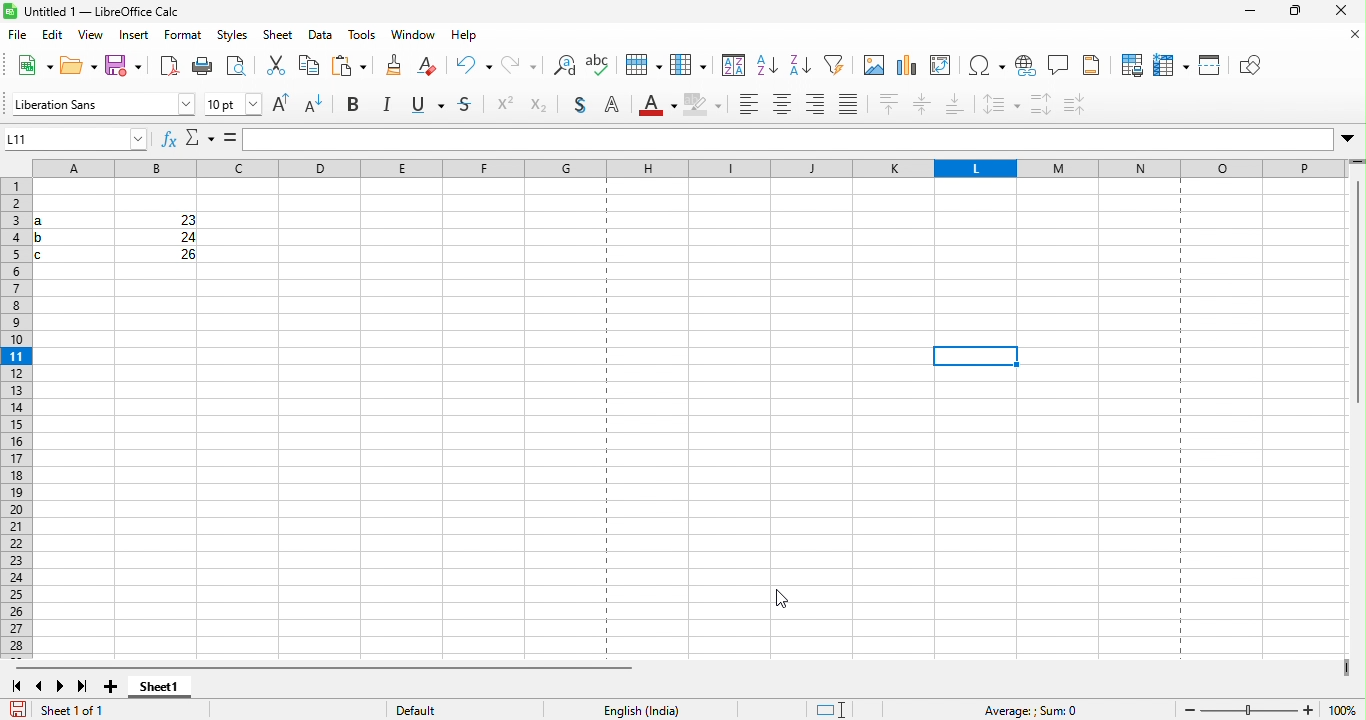  What do you see at coordinates (15, 683) in the screenshot?
I see `first sheet` at bounding box center [15, 683].